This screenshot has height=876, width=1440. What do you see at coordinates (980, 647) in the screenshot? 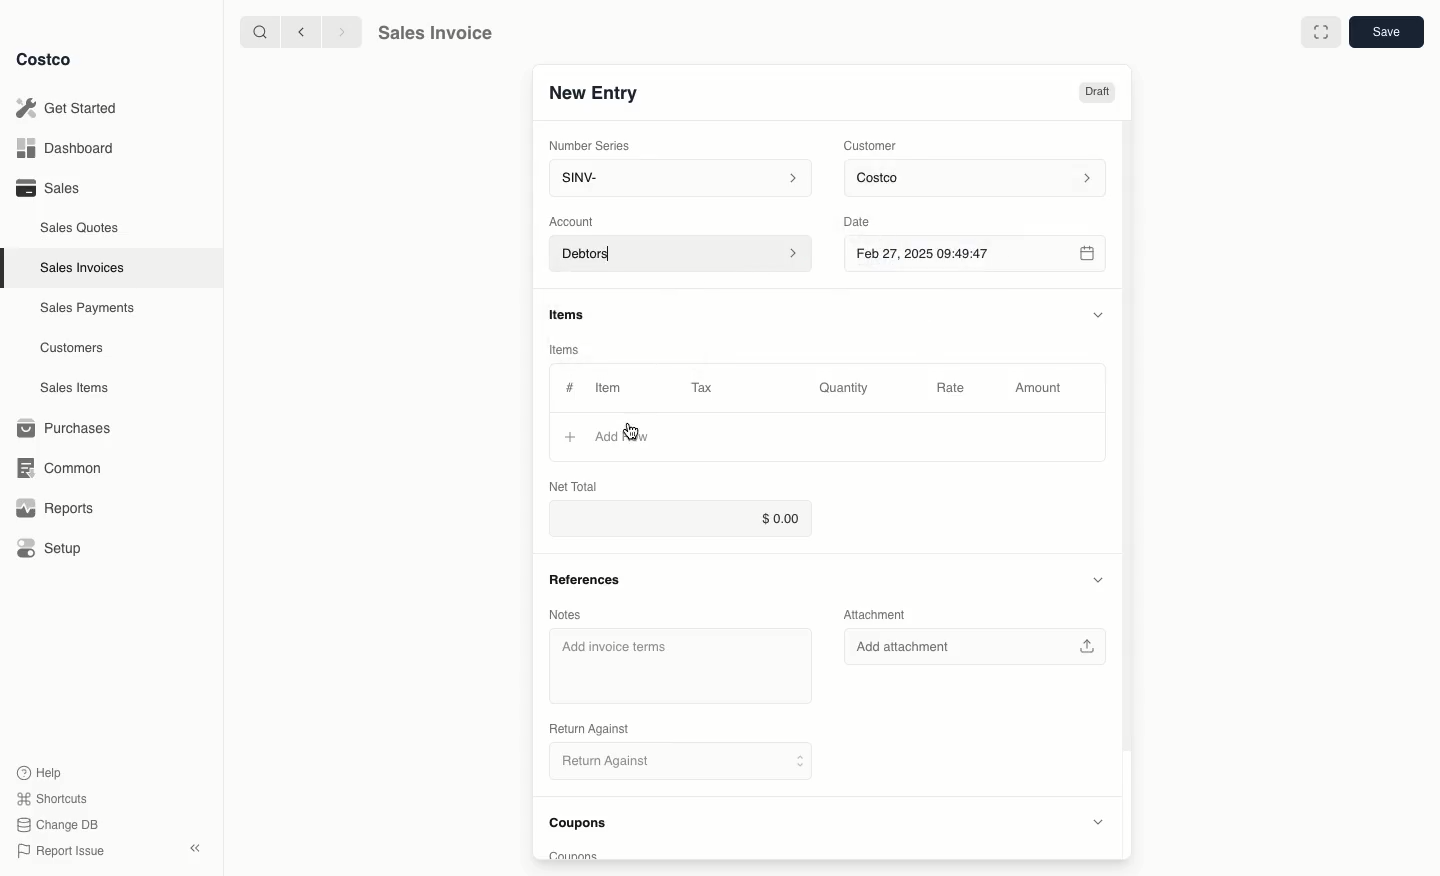
I see `Add attachment` at bounding box center [980, 647].